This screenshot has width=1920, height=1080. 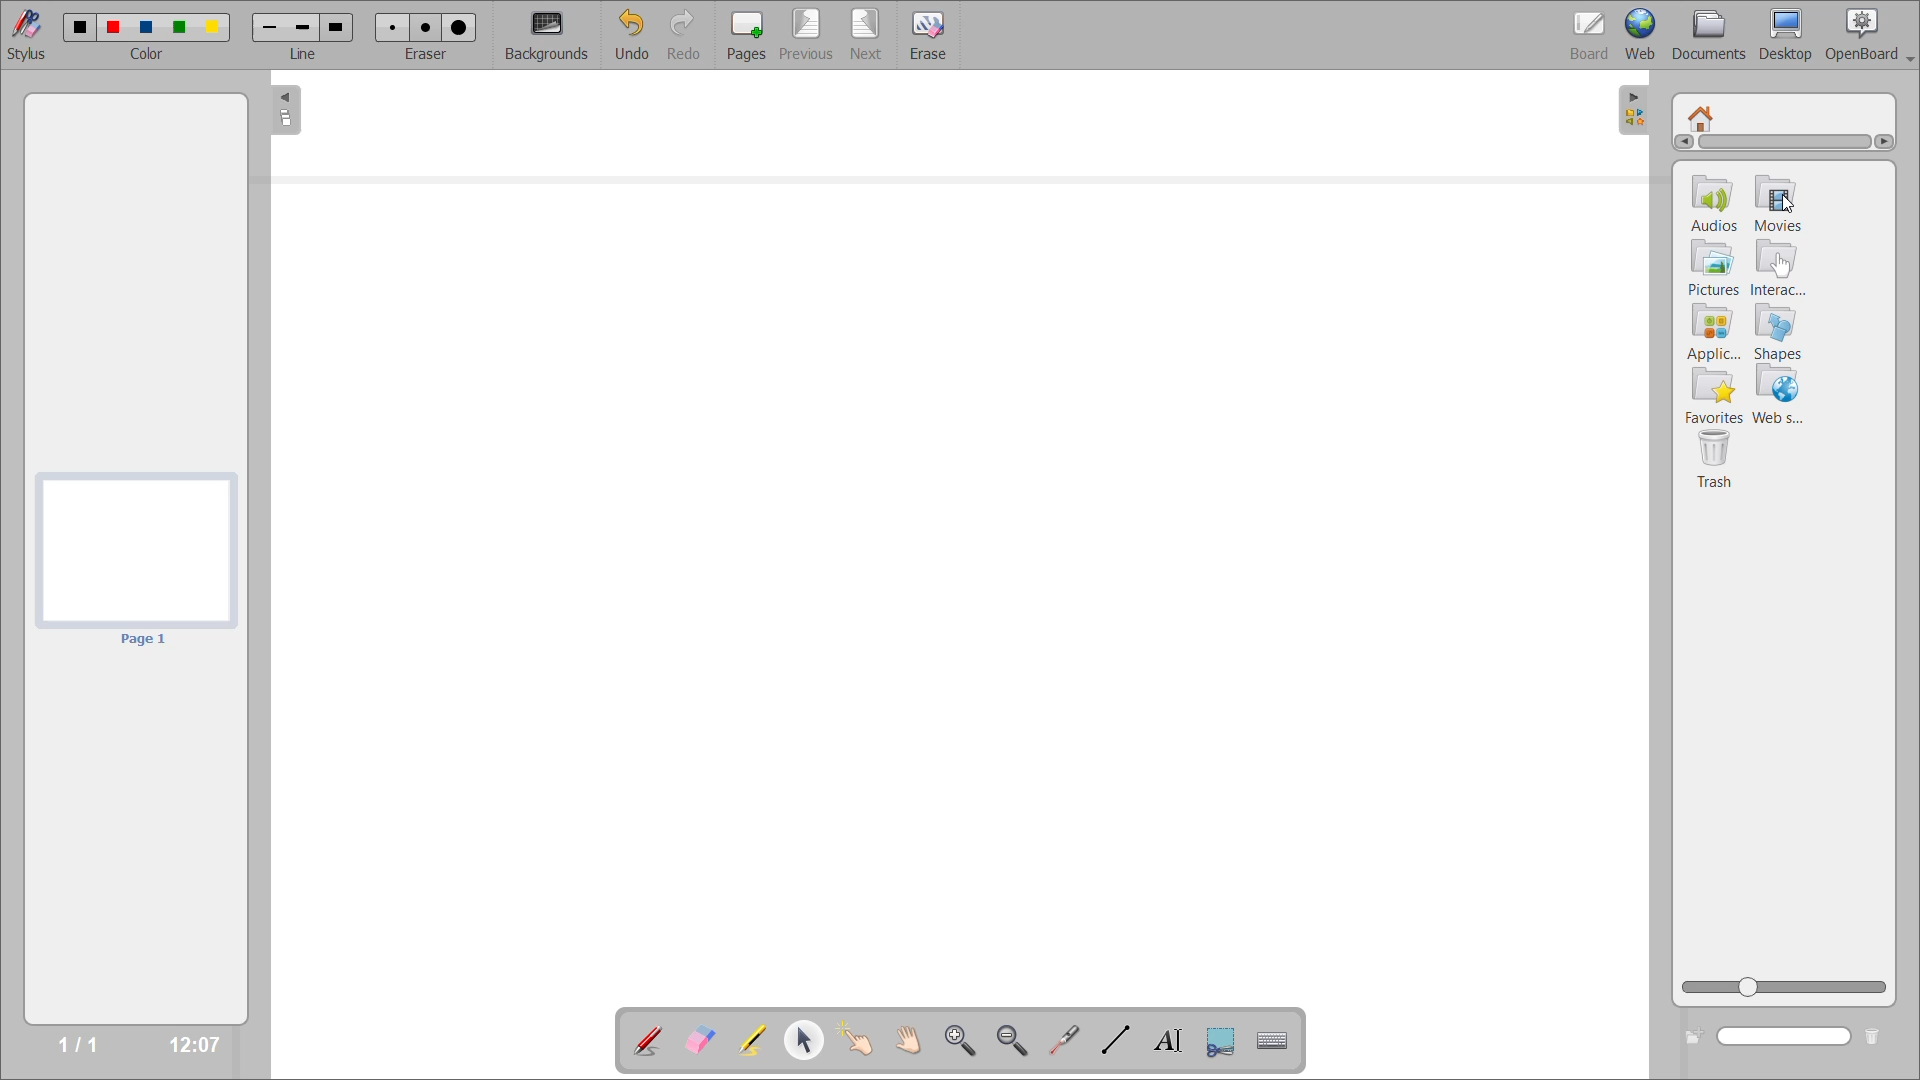 What do you see at coordinates (1221, 1040) in the screenshot?
I see `capture part of screen` at bounding box center [1221, 1040].